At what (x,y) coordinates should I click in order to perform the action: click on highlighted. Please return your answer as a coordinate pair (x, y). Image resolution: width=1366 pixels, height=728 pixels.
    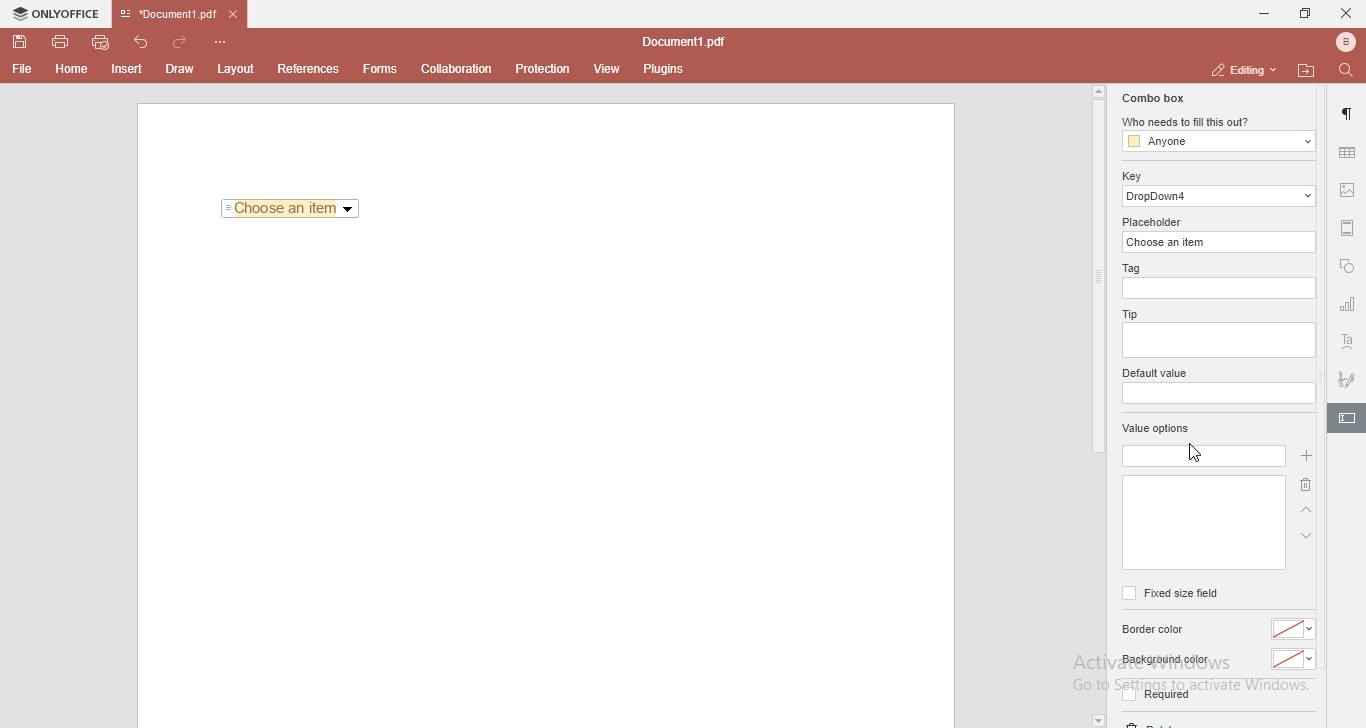
    Looking at the image, I should click on (1346, 420).